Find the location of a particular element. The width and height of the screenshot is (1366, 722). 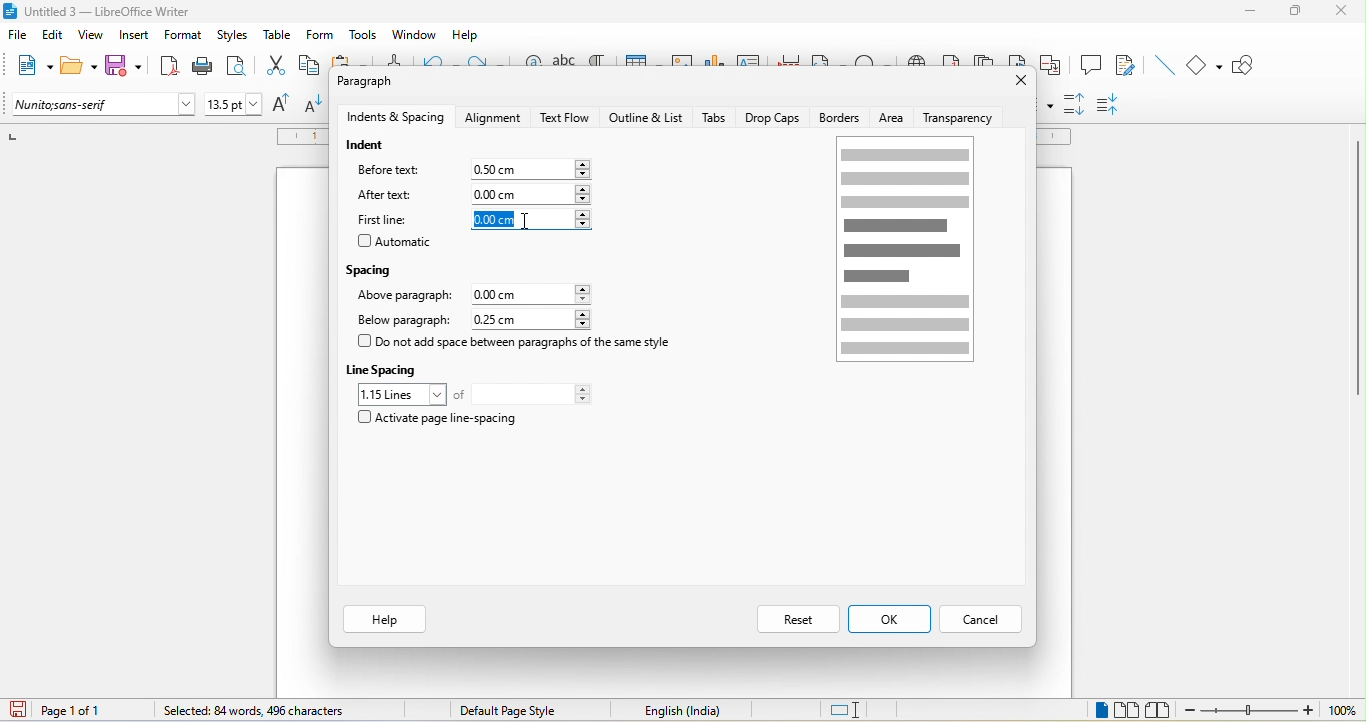

book view is located at coordinates (1162, 710).